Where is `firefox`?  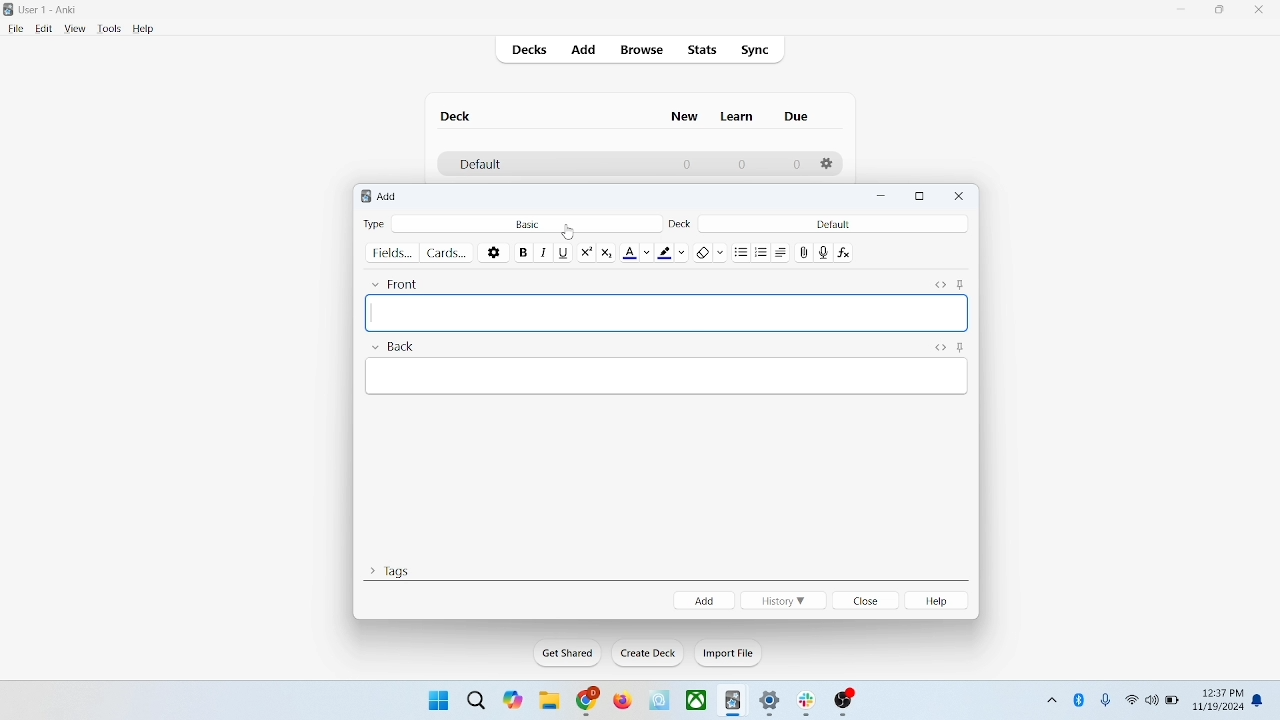
firefox is located at coordinates (622, 701).